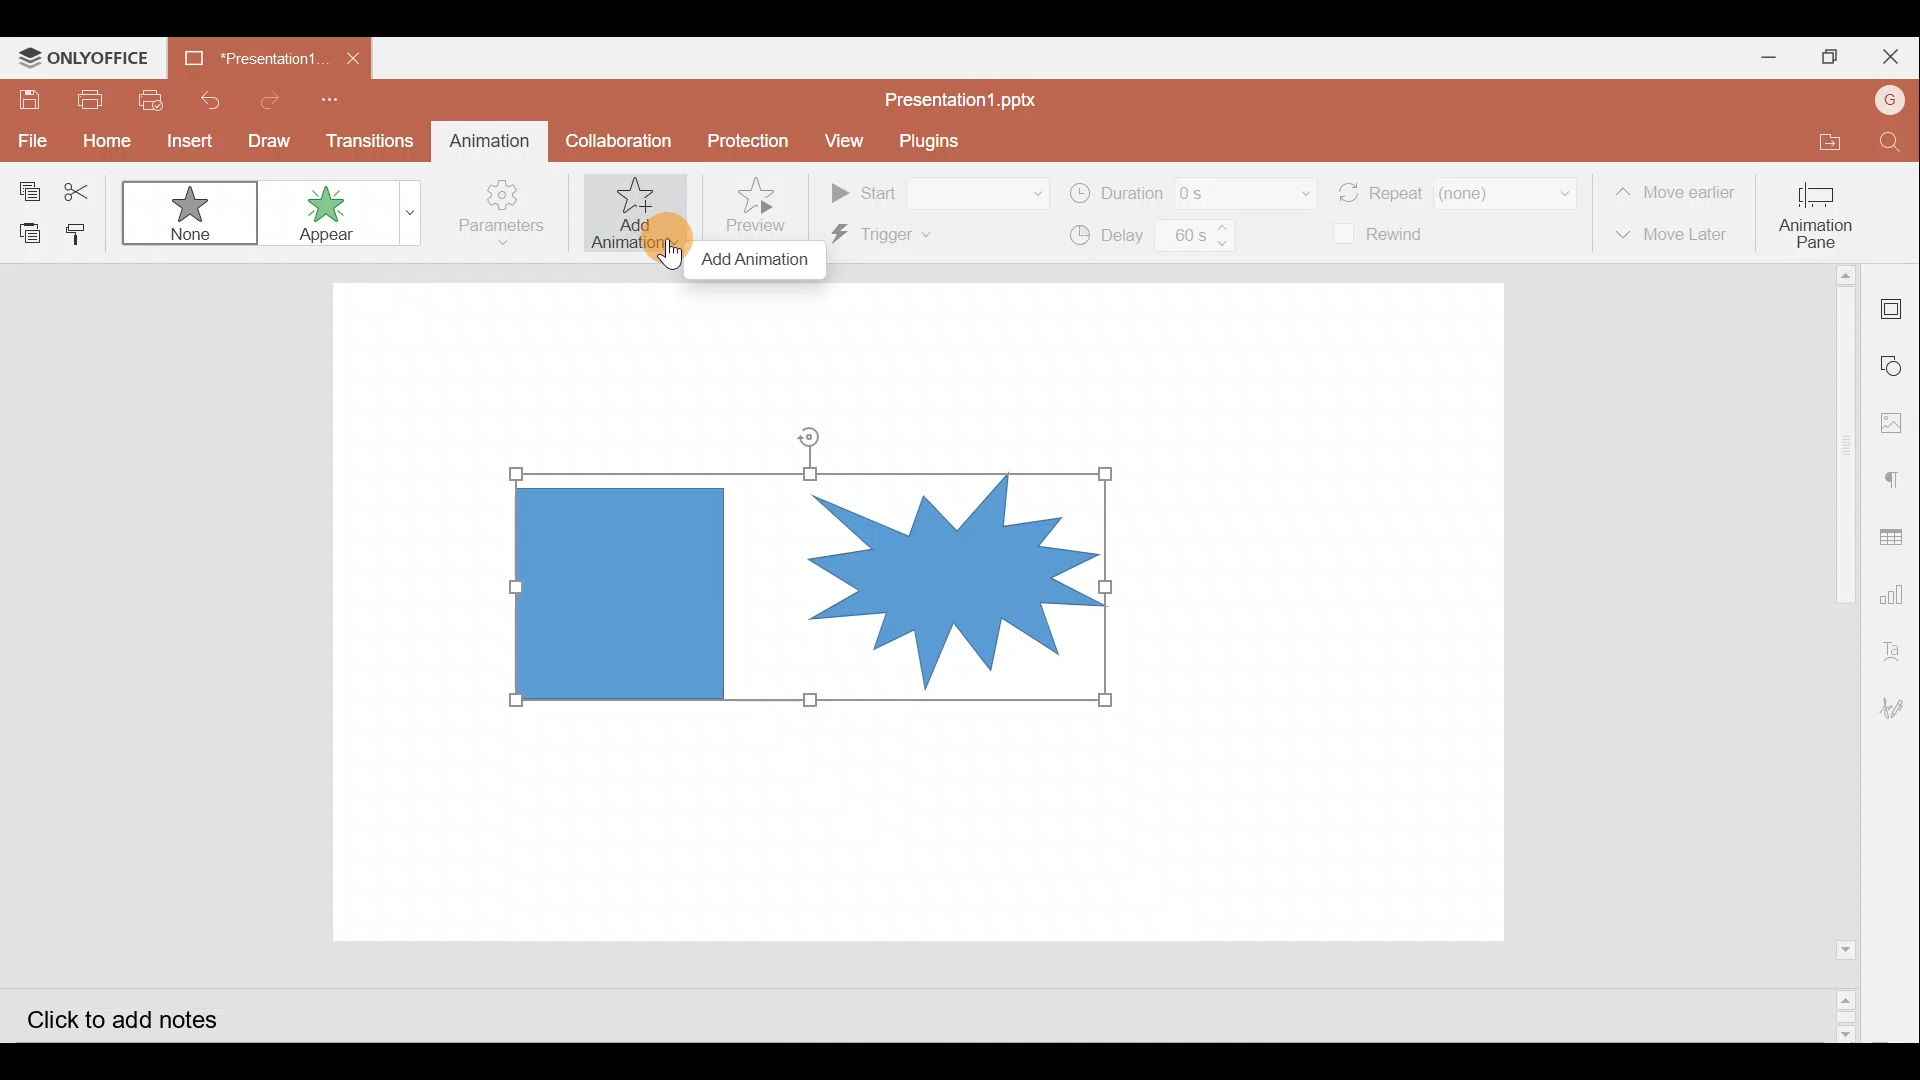 The width and height of the screenshot is (1920, 1080). Describe the element at coordinates (1883, 58) in the screenshot. I see `Close` at that location.